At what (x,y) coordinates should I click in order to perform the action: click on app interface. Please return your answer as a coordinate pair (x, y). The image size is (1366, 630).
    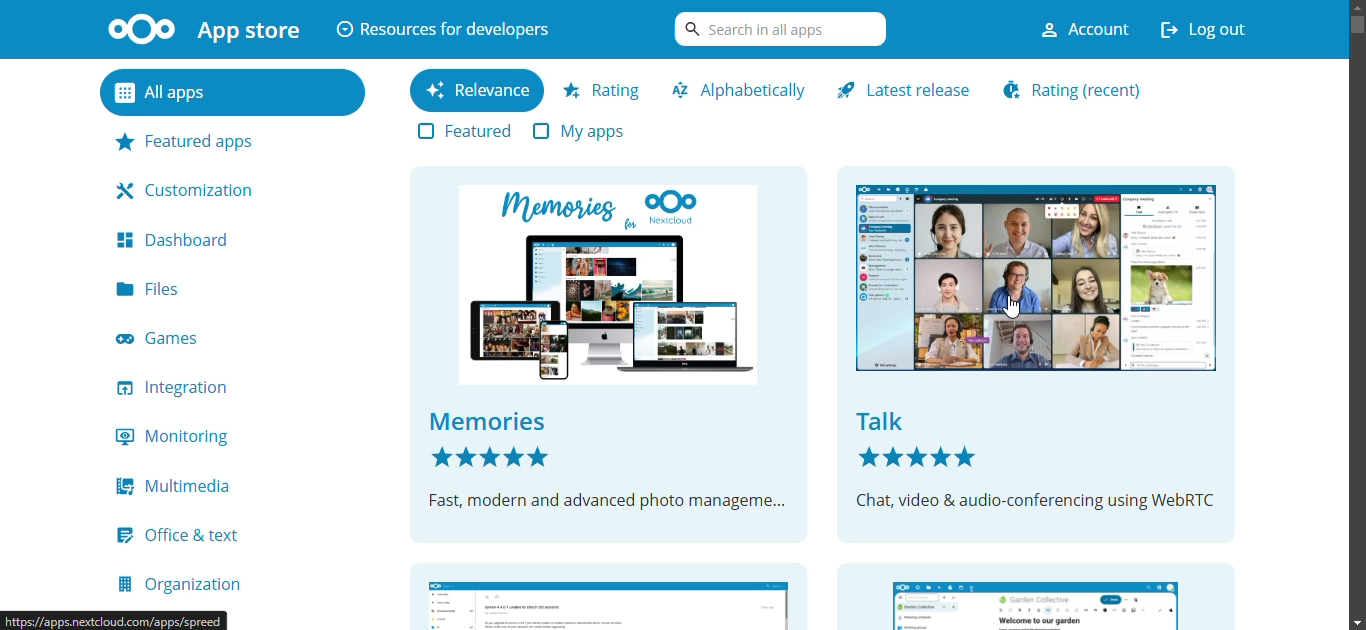
    Looking at the image, I should click on (1039, 598).